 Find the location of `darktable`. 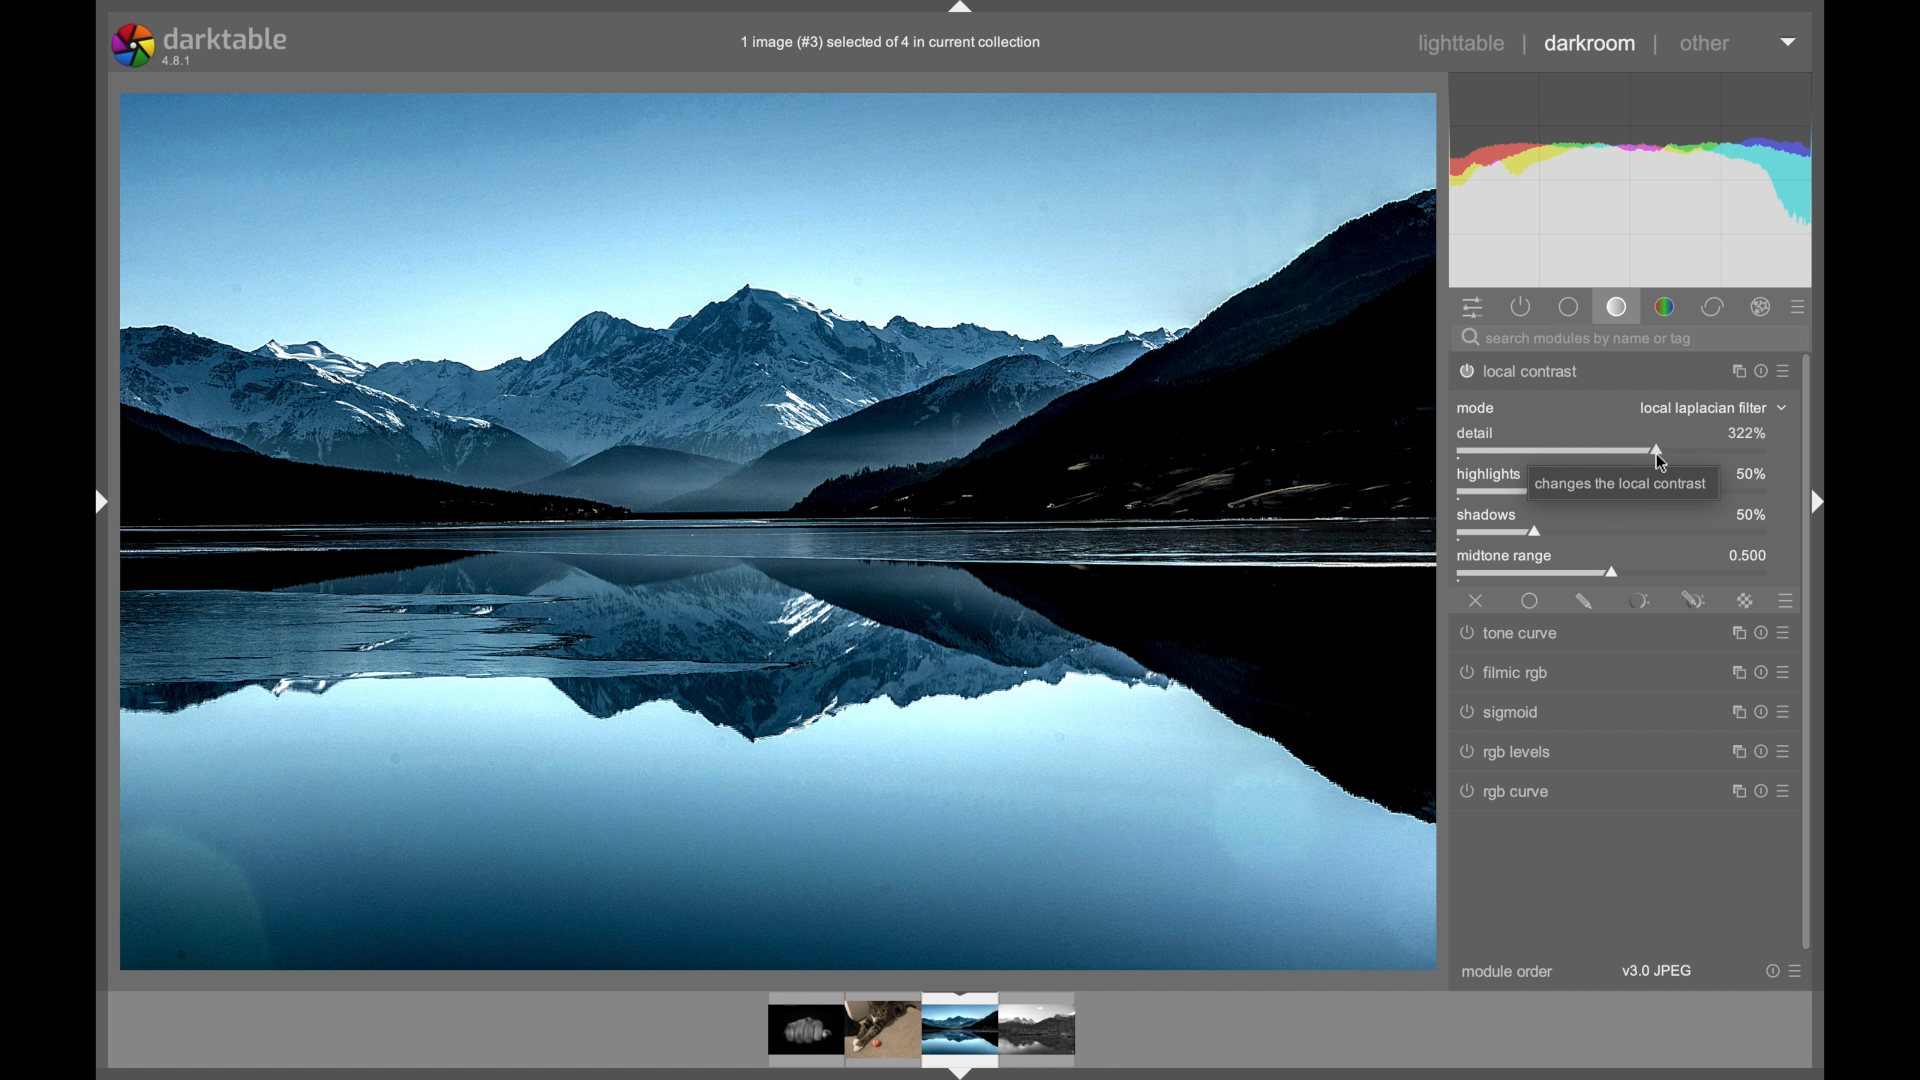

darktable is located at coordinates (203, 45).